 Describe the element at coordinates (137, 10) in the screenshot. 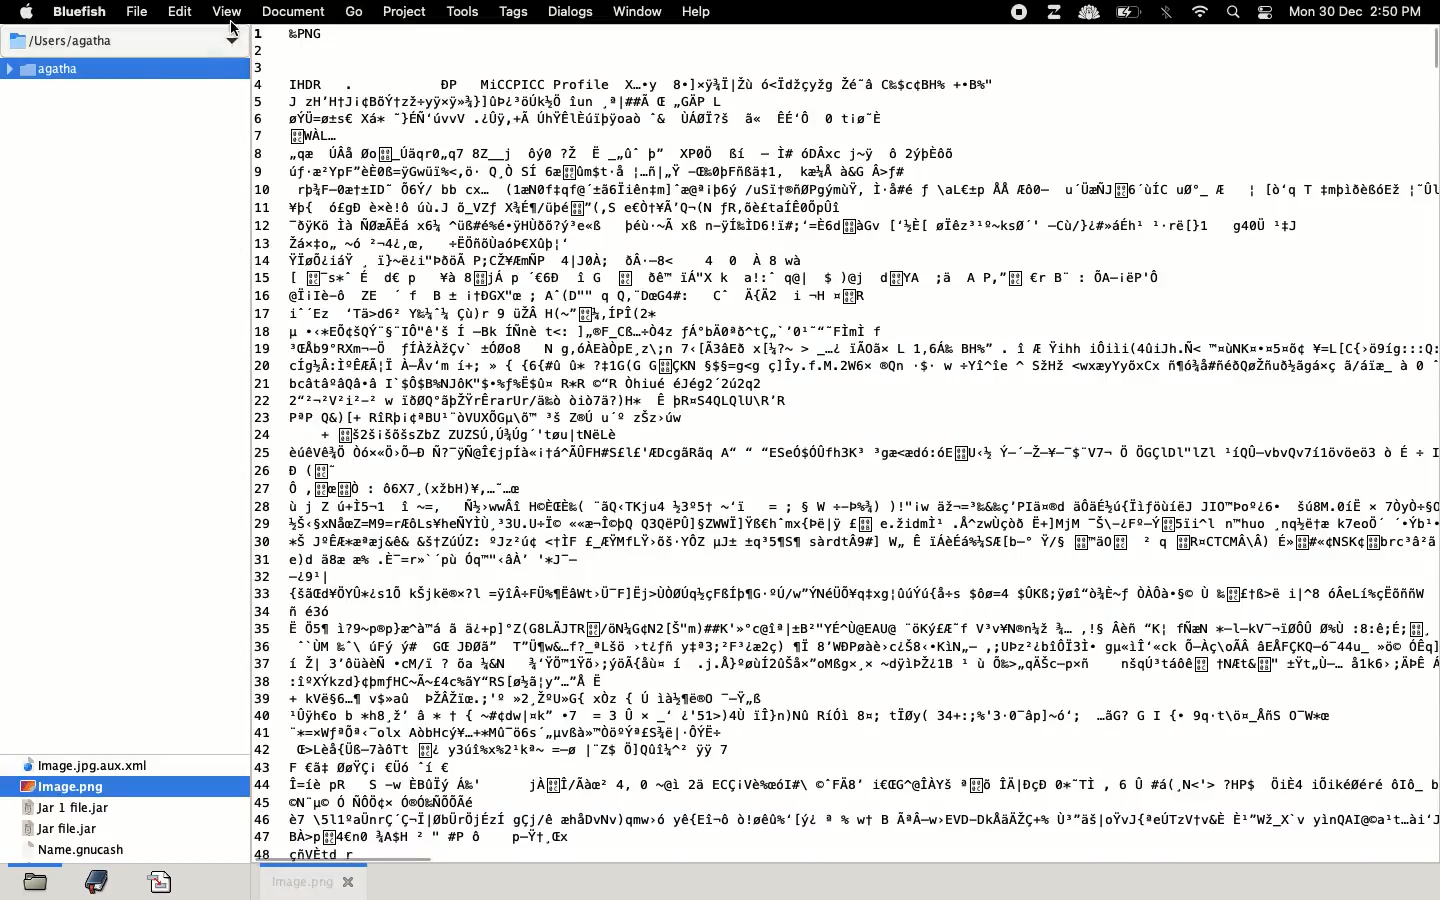

I see `file` at that location.